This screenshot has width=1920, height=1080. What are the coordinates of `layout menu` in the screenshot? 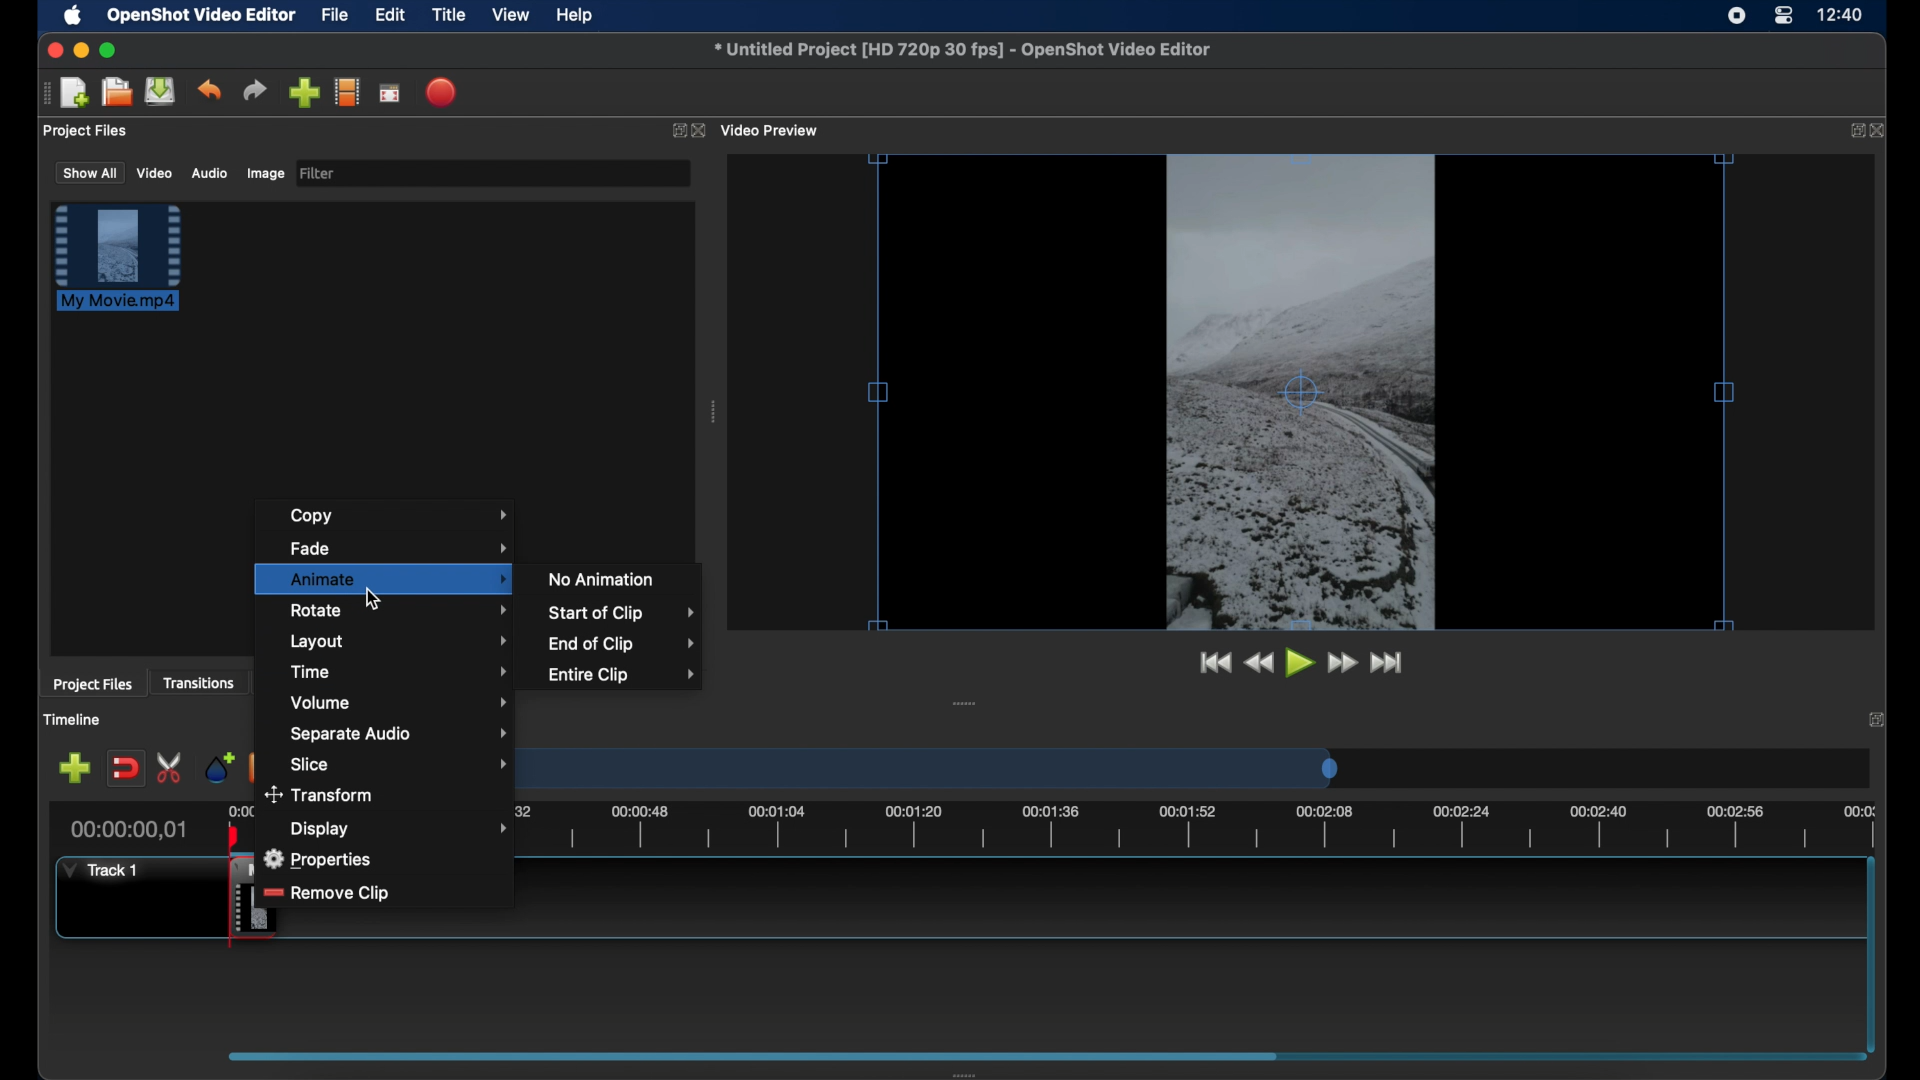 It's located at (399, 642).